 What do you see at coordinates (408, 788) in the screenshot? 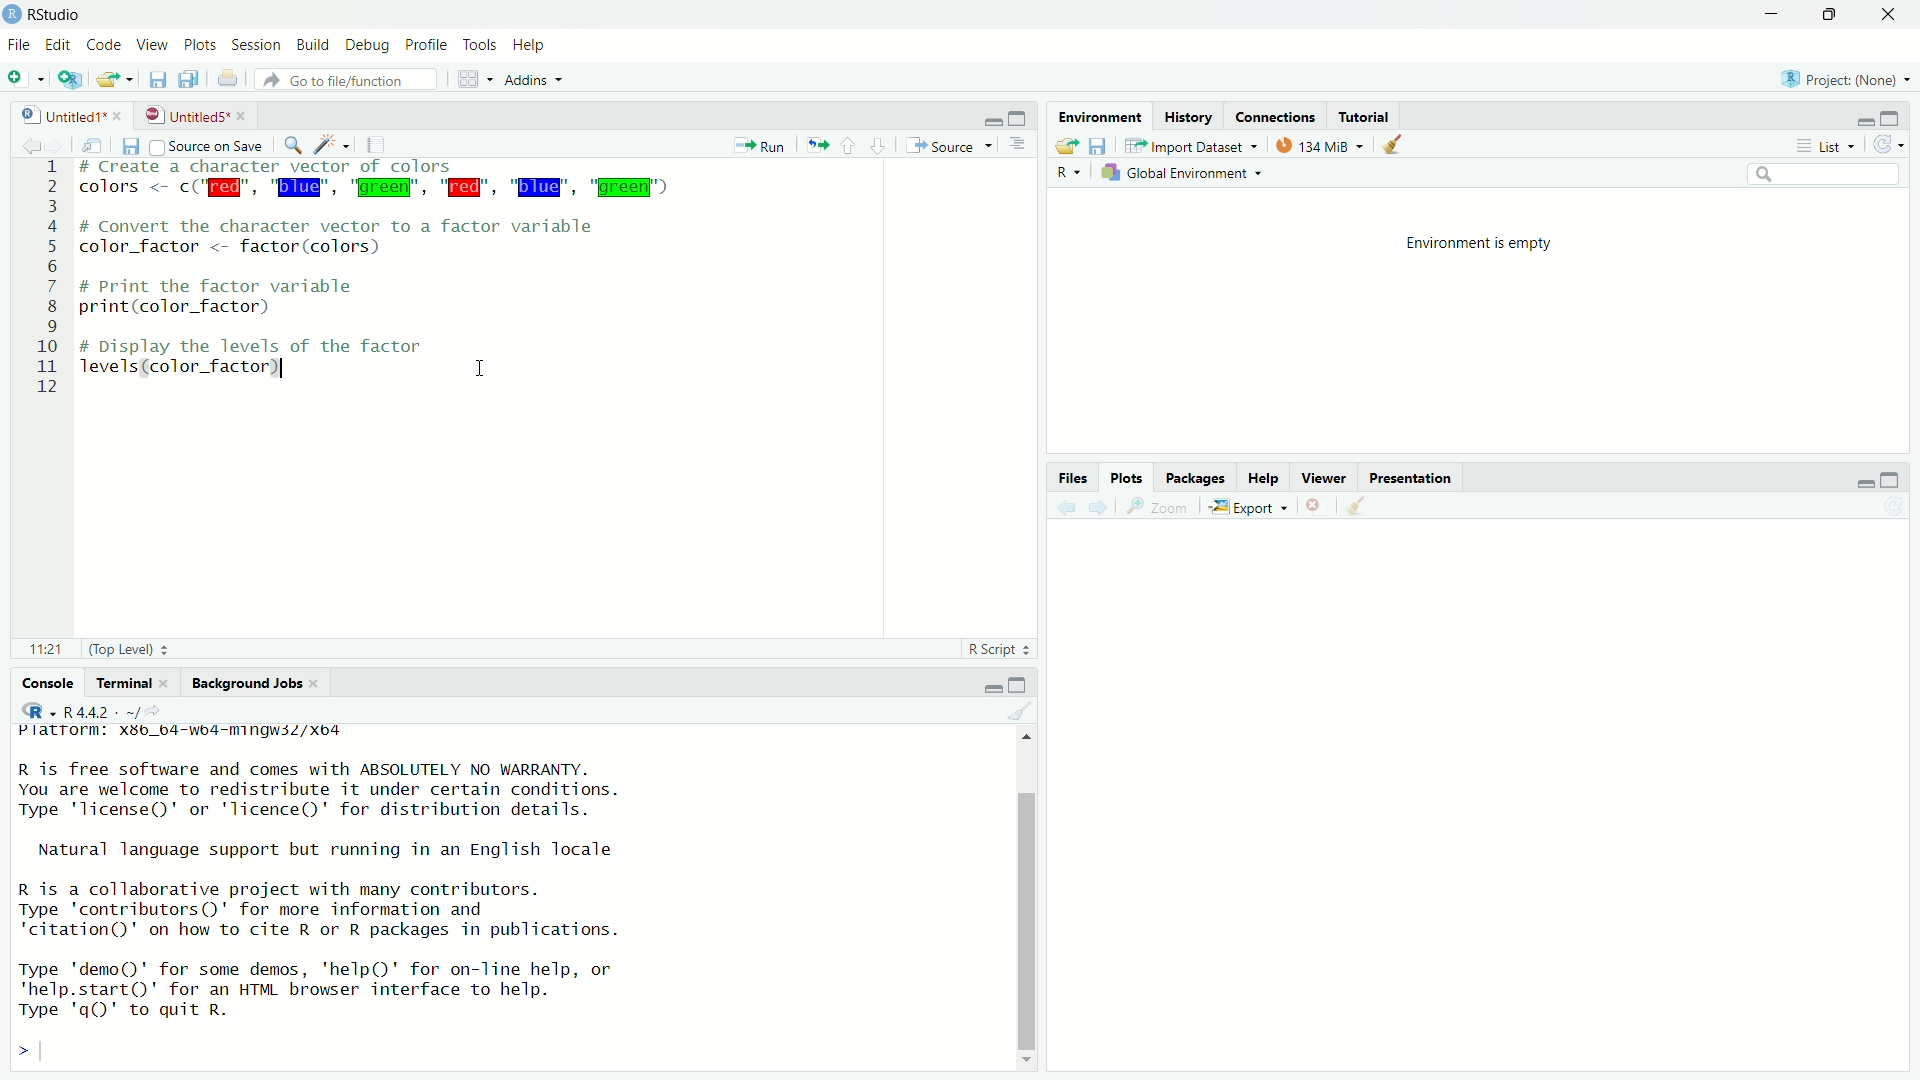
I see `R is free software and comes with ABSOLUTELY NO WARRANTY.
You are welcome to redistribute it under certain conditions.
Type 'license()' or 'lTicence()' for distribution details.` at bounding box center [408, 788].